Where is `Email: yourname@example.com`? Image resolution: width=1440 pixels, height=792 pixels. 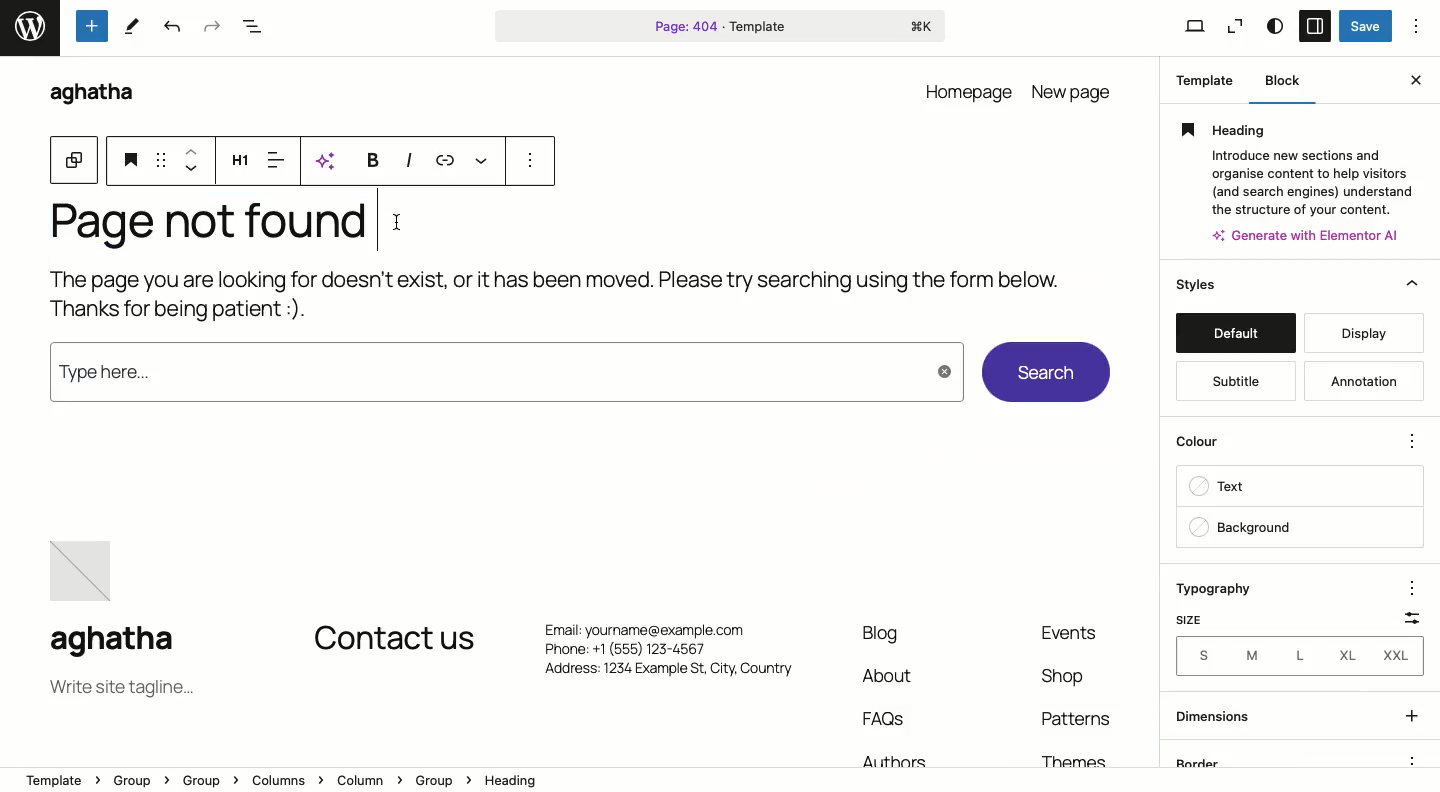
Email: yourname@example.com is located at coordinates (658, 626).